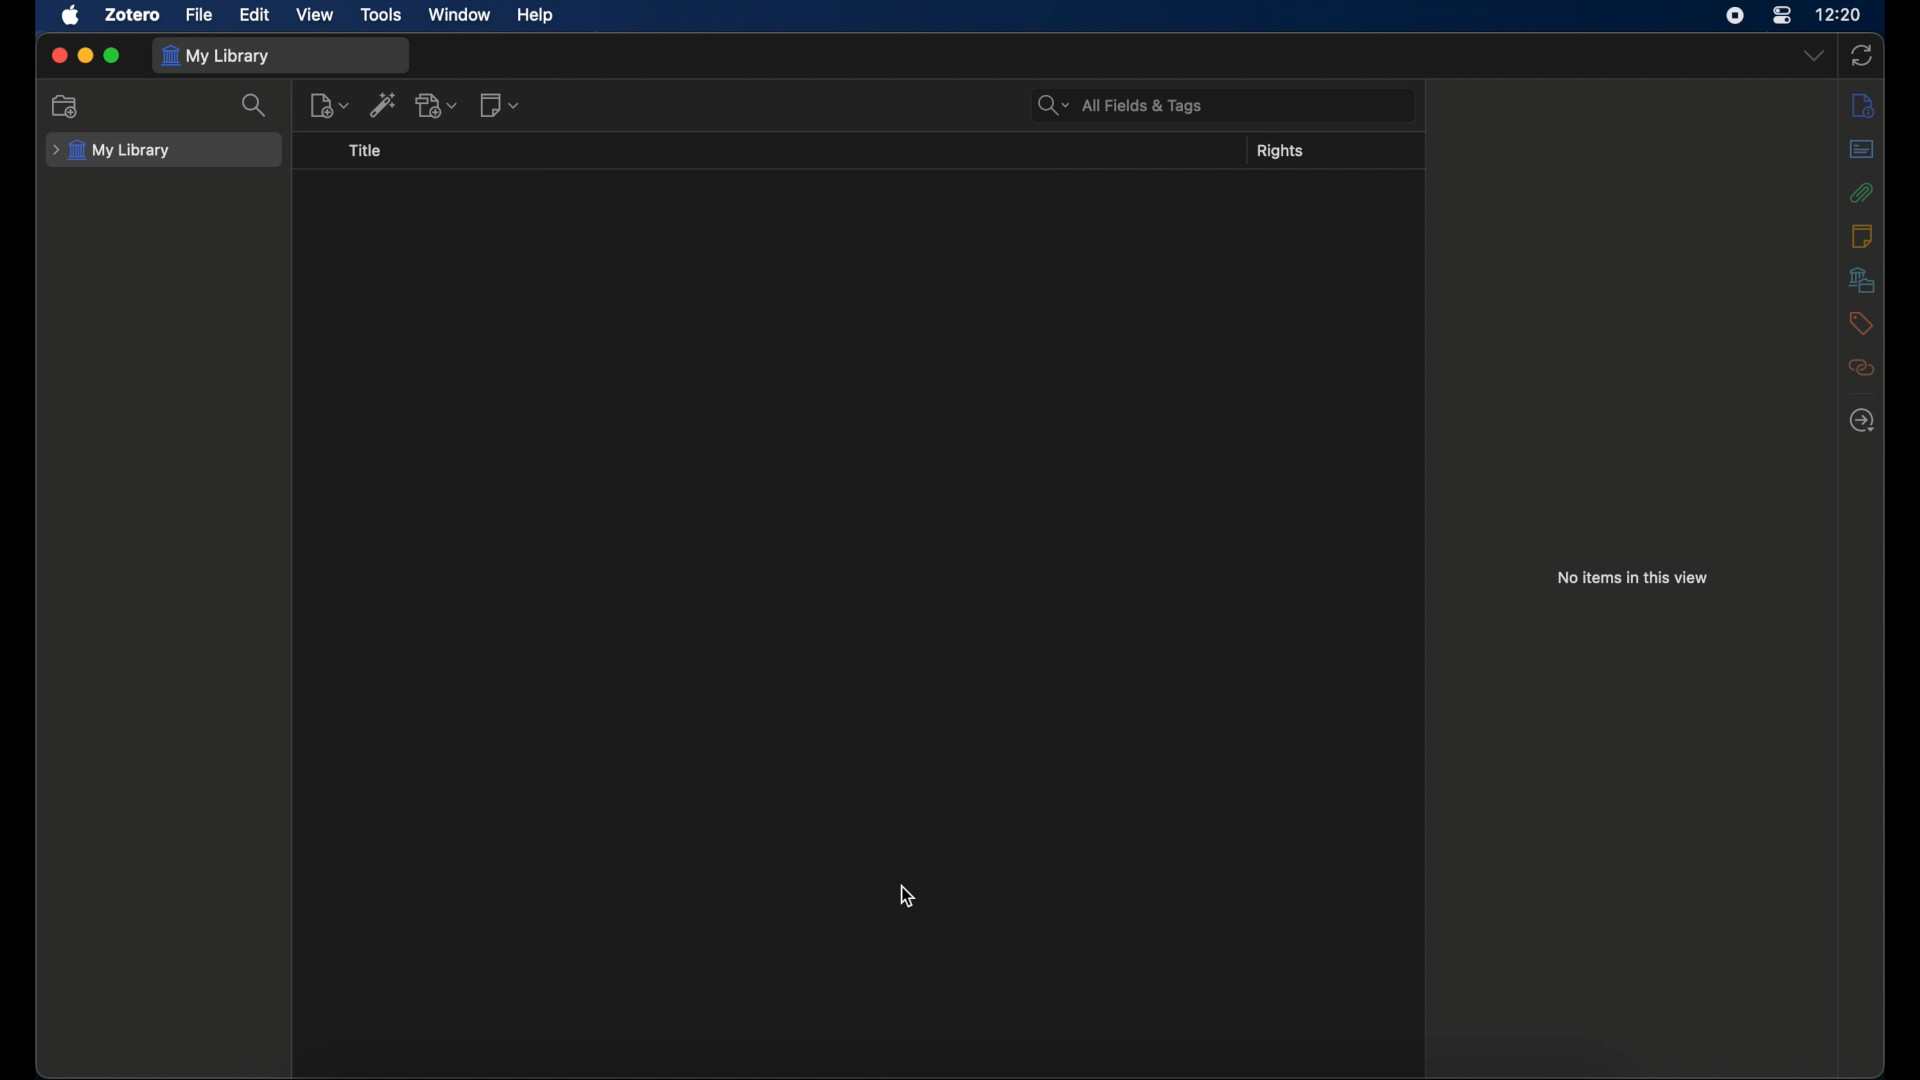  Describe the element at coordinates (1862, 235) in the screenshot. I see `notes` at that location.